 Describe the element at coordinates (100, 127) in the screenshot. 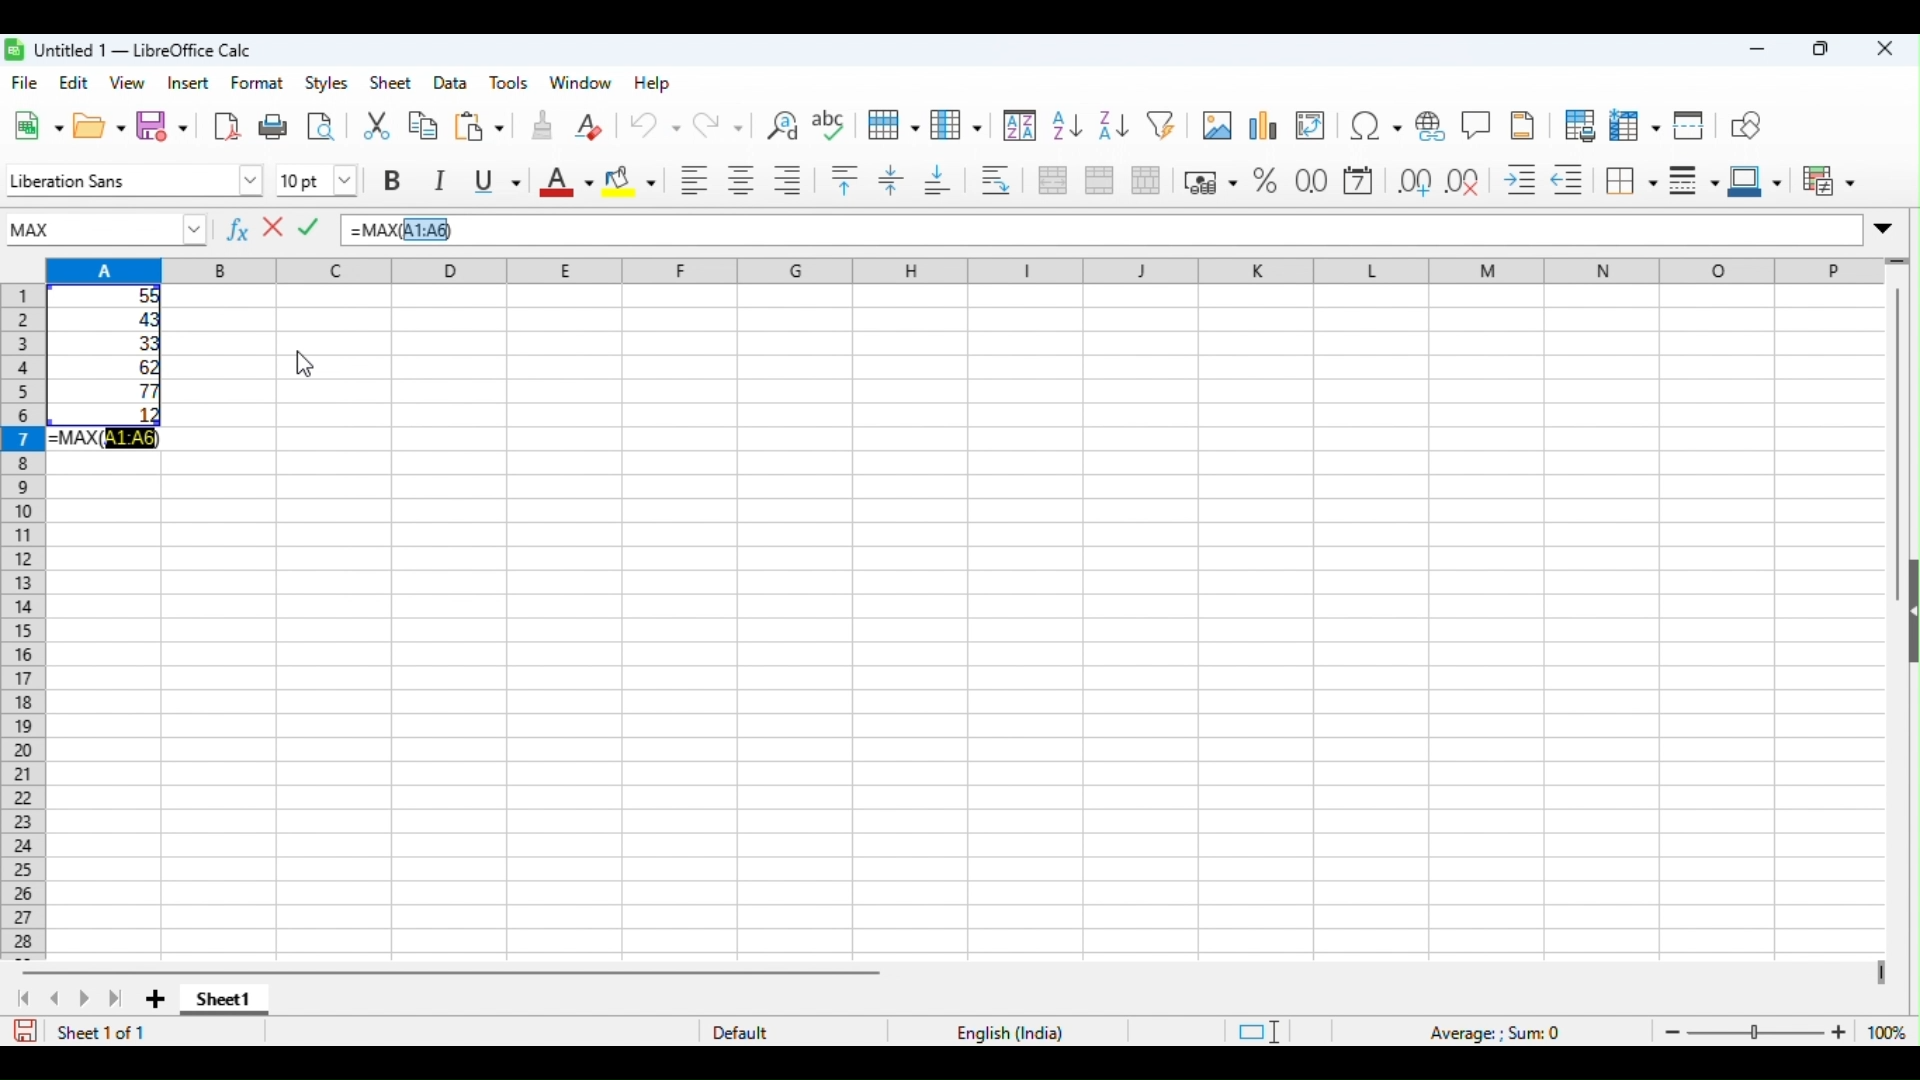

I see `open` at that location.